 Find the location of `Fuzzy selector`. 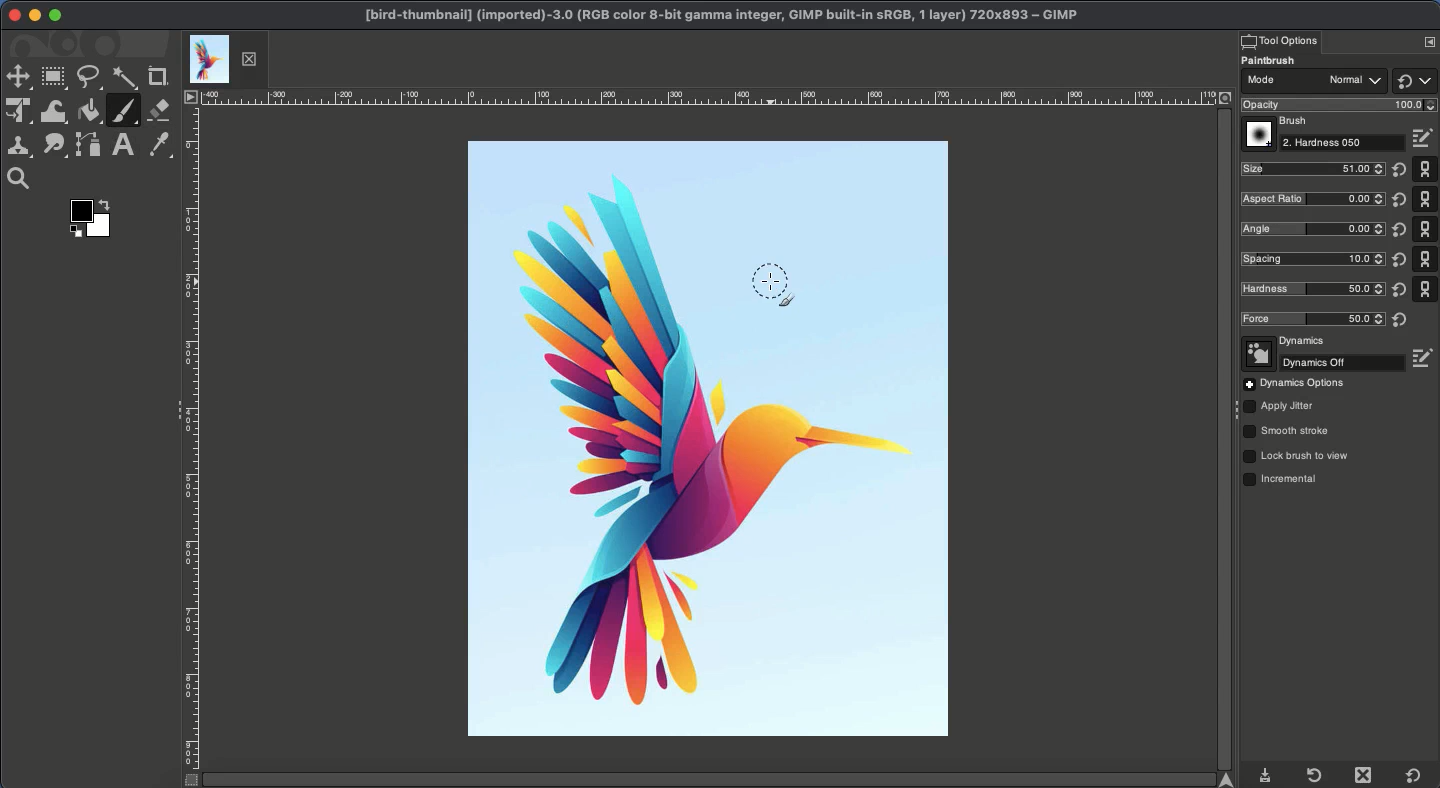

Fuzzy selector is located at coordinates (125, 79).